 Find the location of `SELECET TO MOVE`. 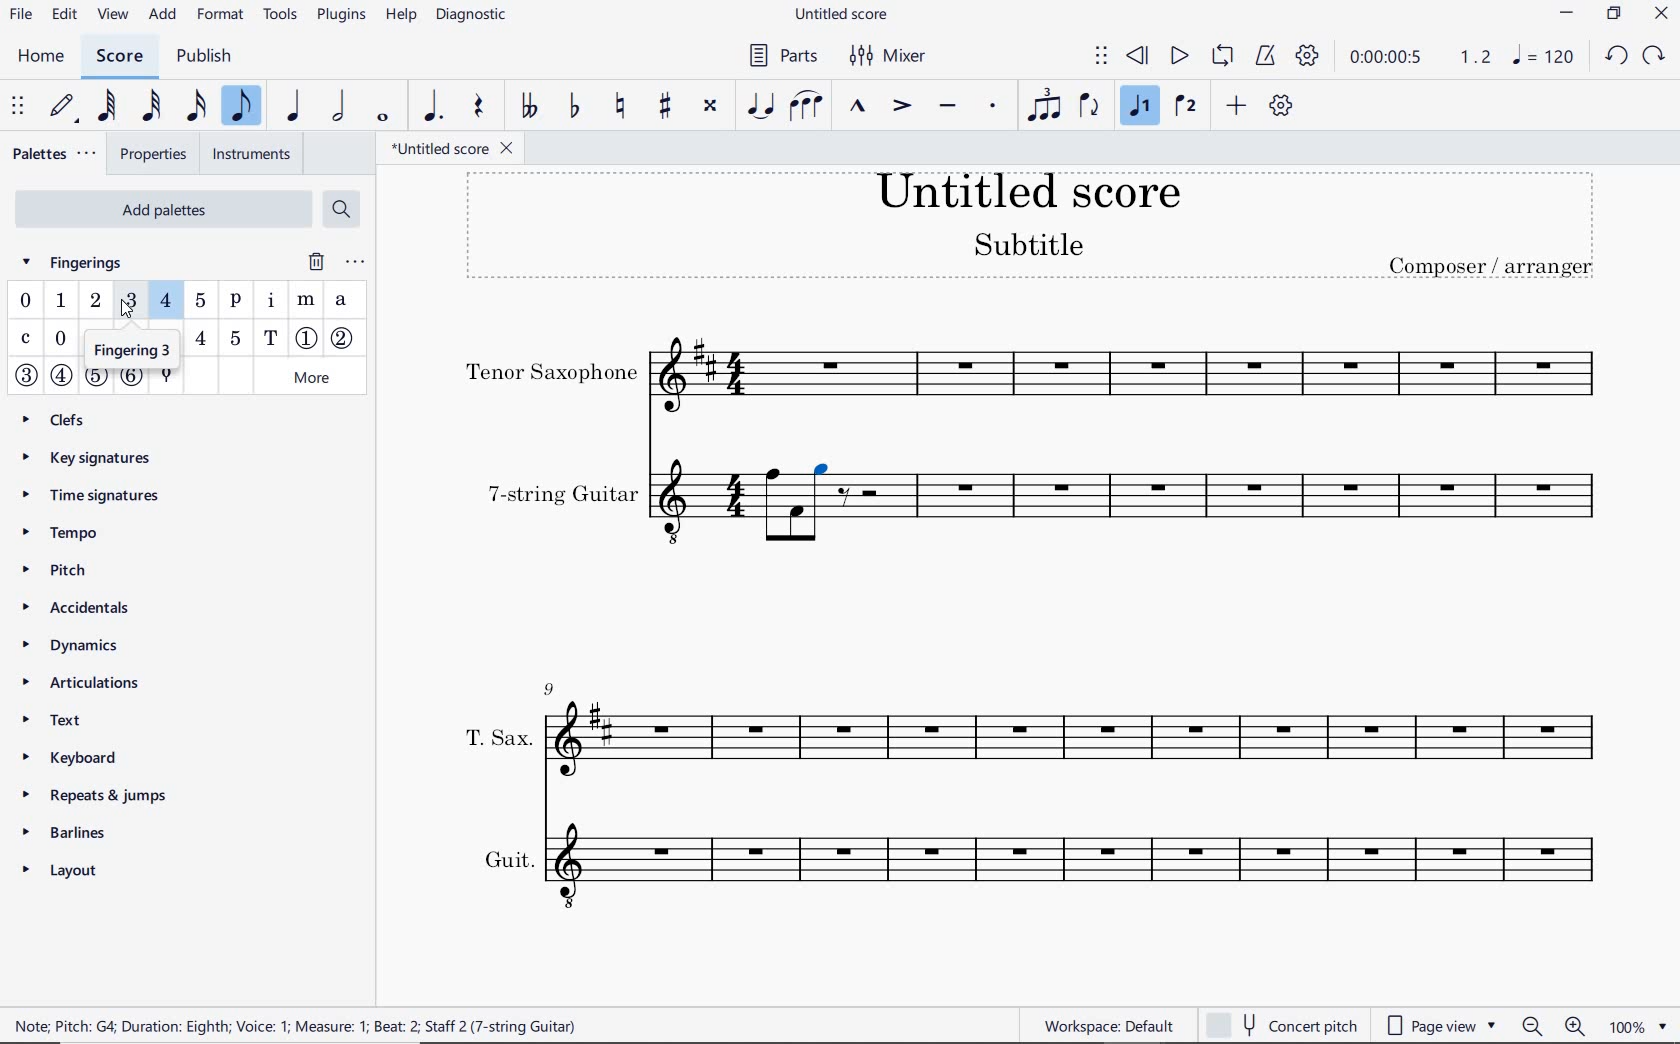

SELECET TO MOVE is located at coordinates (19, 107).